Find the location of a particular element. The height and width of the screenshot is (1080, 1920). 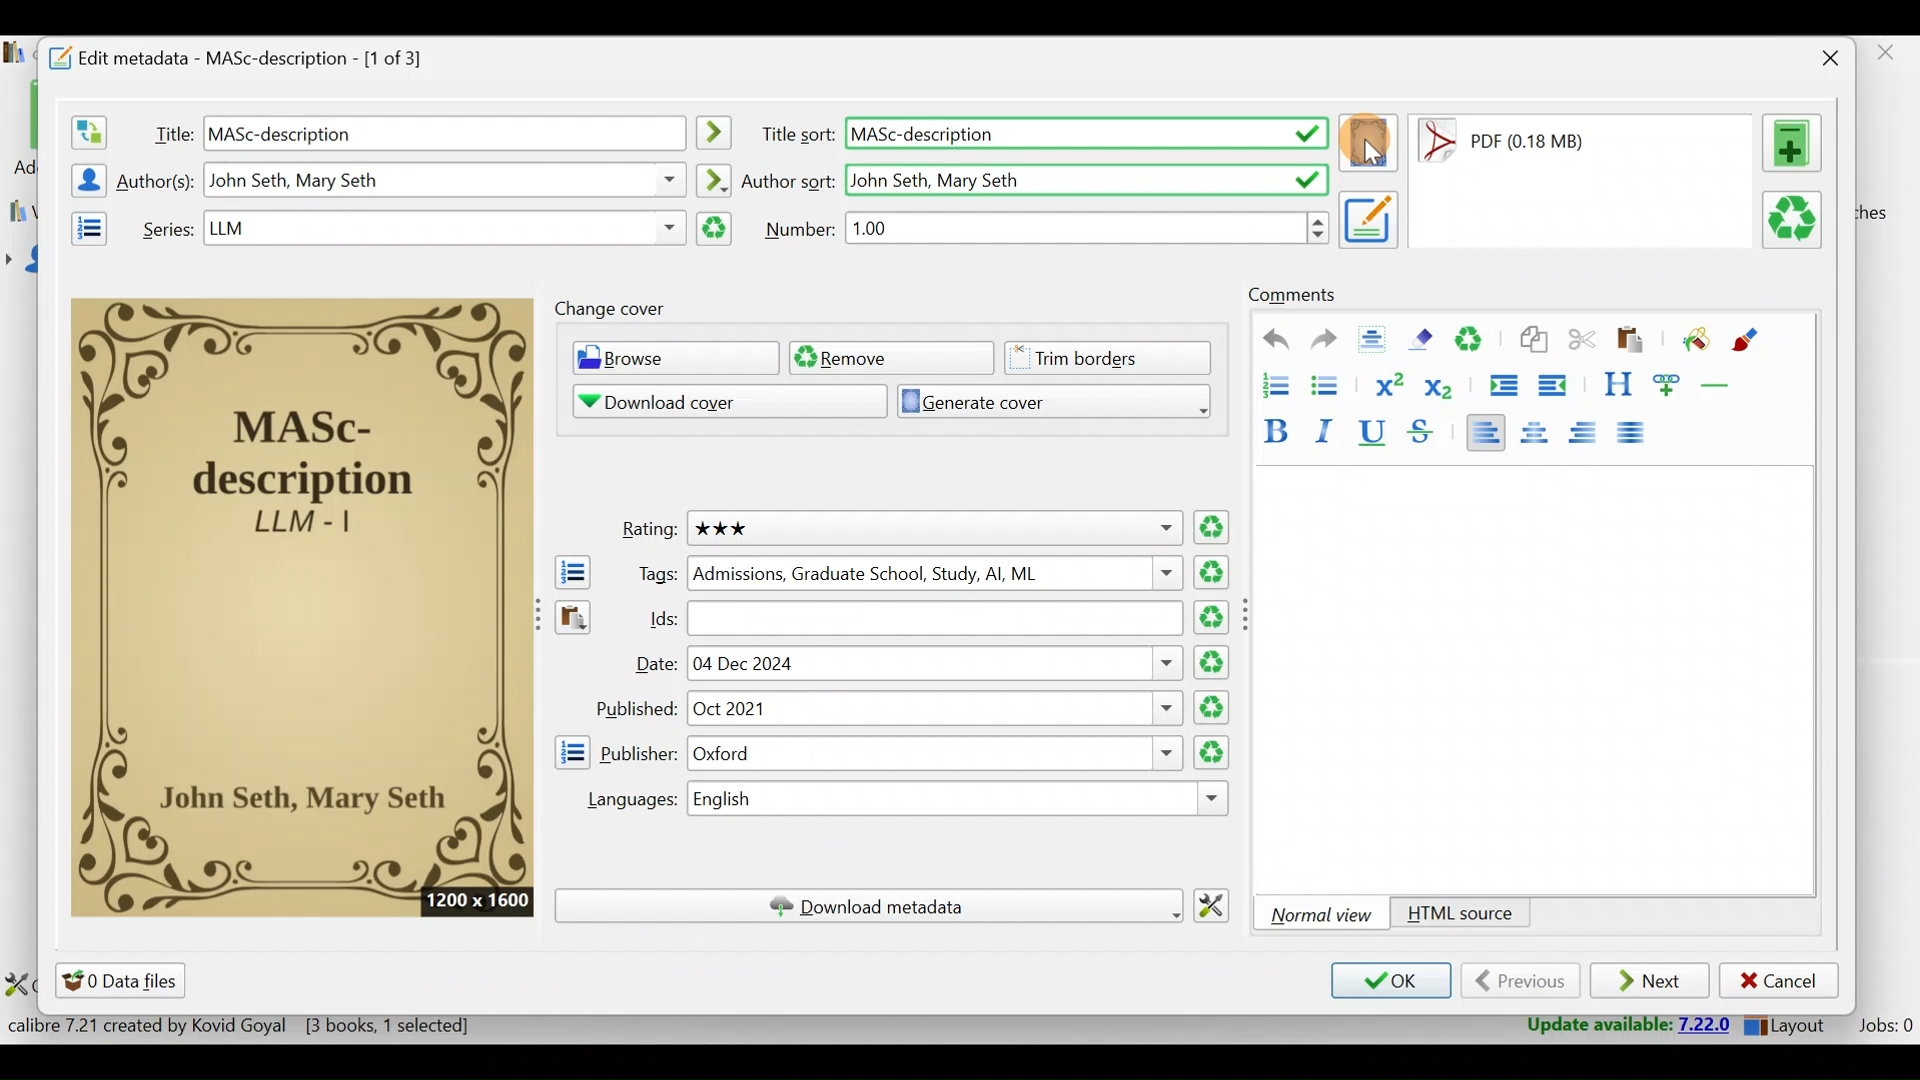

 Close is located at coordinates (1889, 58).